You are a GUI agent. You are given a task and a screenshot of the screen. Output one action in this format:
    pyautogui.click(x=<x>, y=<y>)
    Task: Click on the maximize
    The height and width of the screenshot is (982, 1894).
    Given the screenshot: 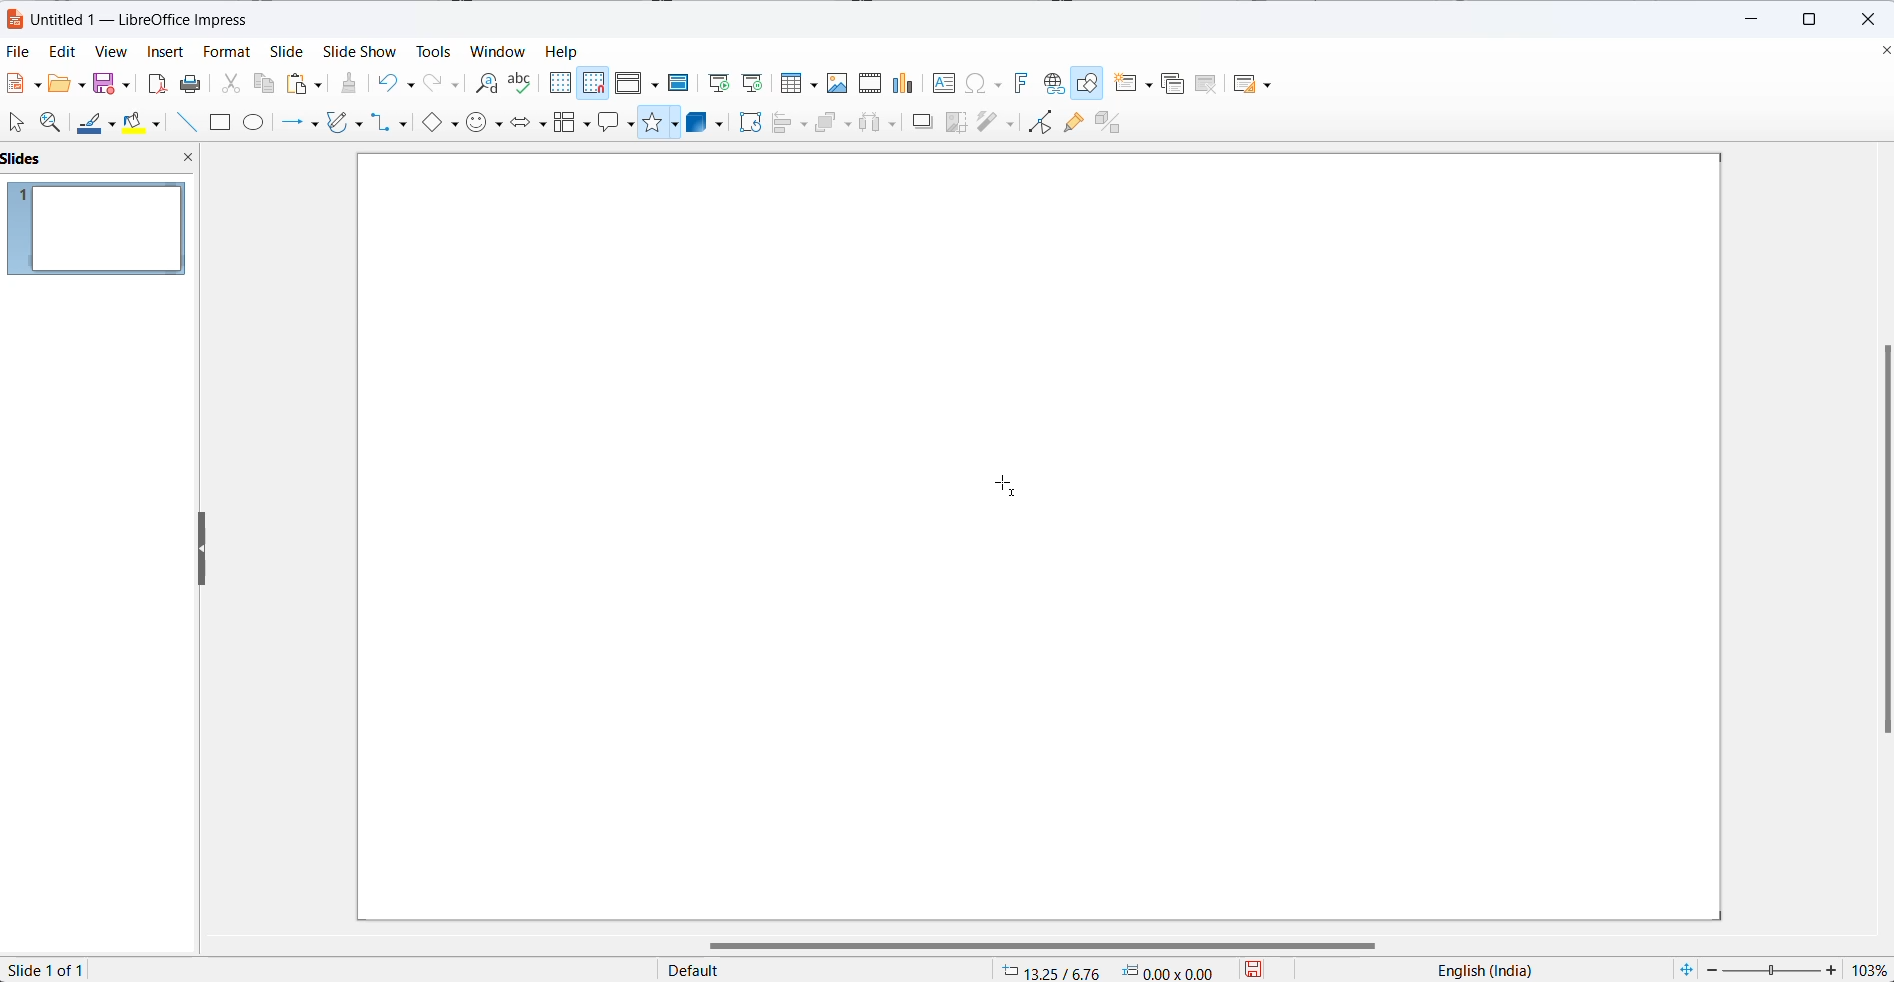 What is the action you would take?
    pyautogui.click(x=1813, y=20)
    